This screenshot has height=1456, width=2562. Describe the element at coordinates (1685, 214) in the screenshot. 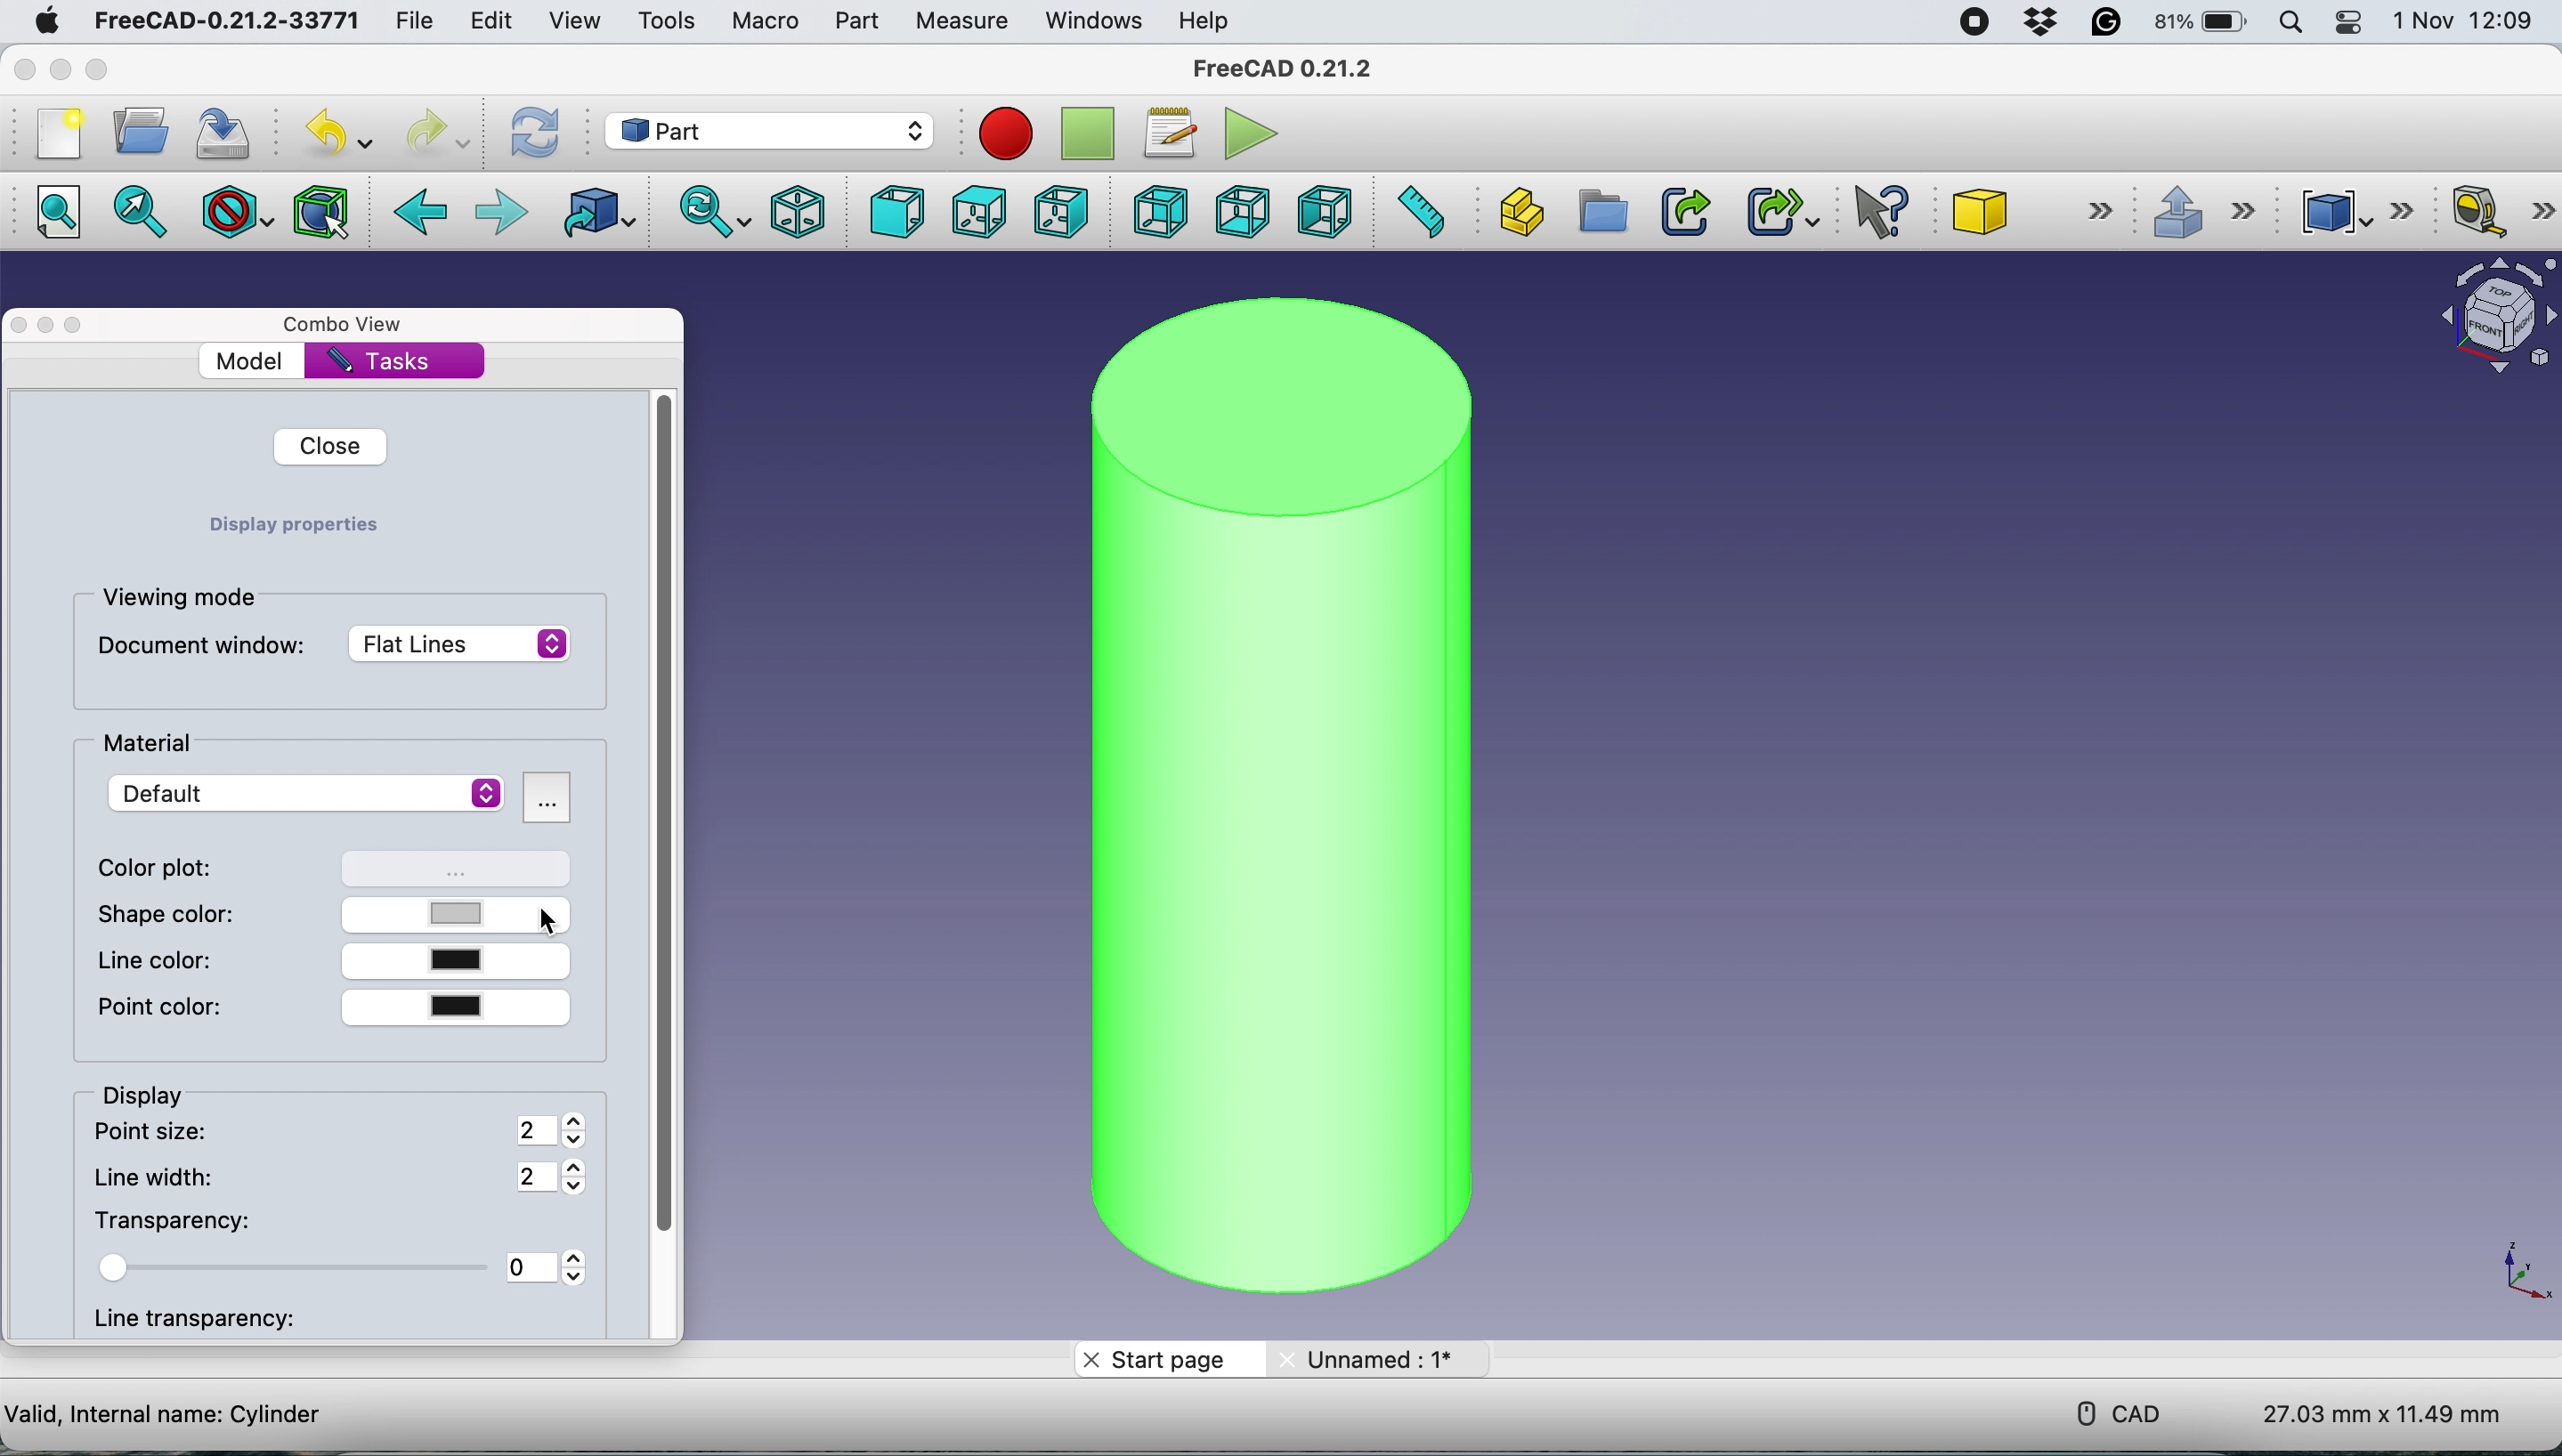

I see `make link` at that location.